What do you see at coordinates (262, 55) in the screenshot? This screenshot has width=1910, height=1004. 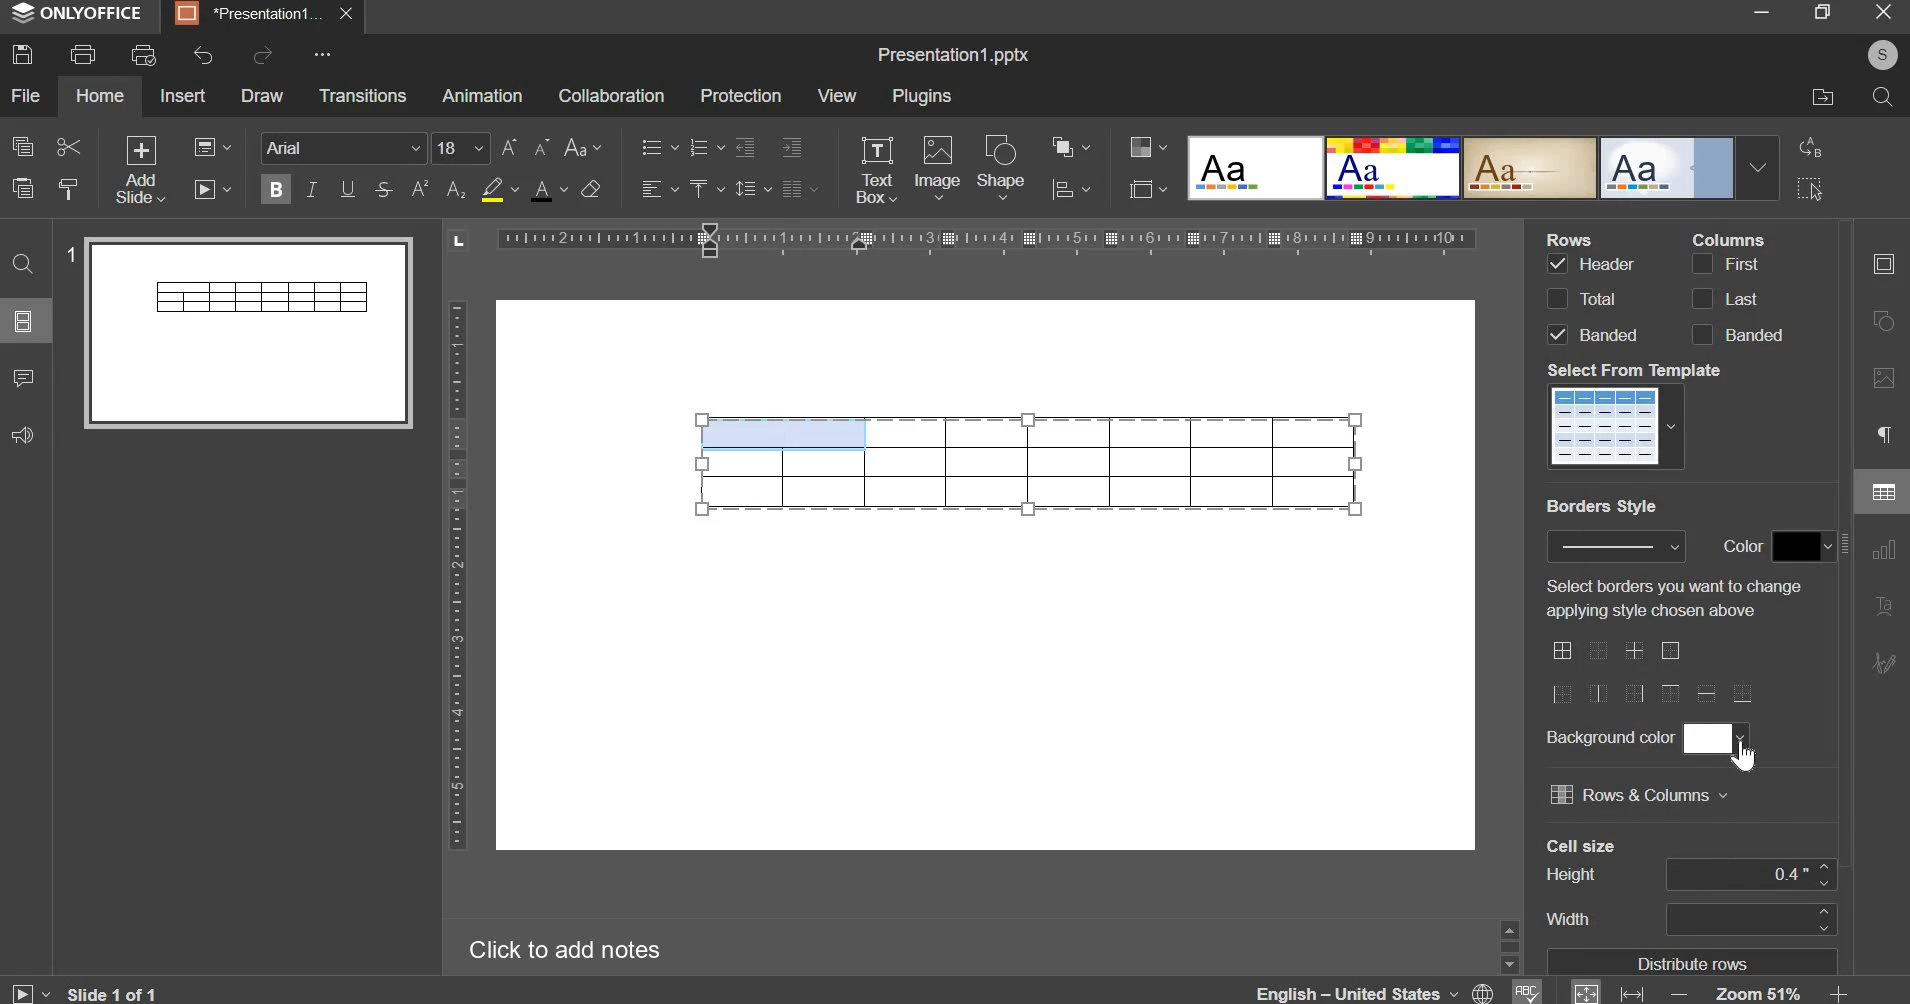 I see `redo` at bounding box center [262, 55].